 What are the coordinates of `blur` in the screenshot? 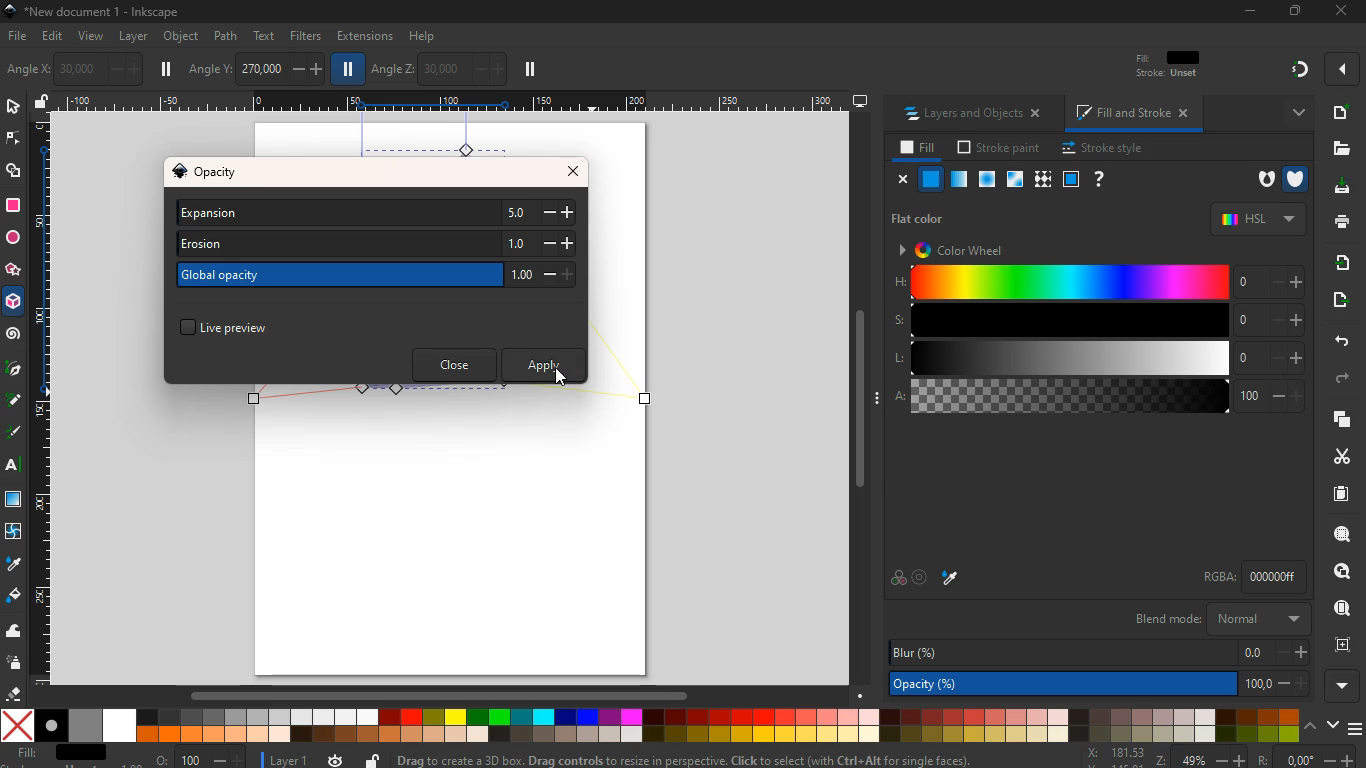 It's located at (1096, 650).